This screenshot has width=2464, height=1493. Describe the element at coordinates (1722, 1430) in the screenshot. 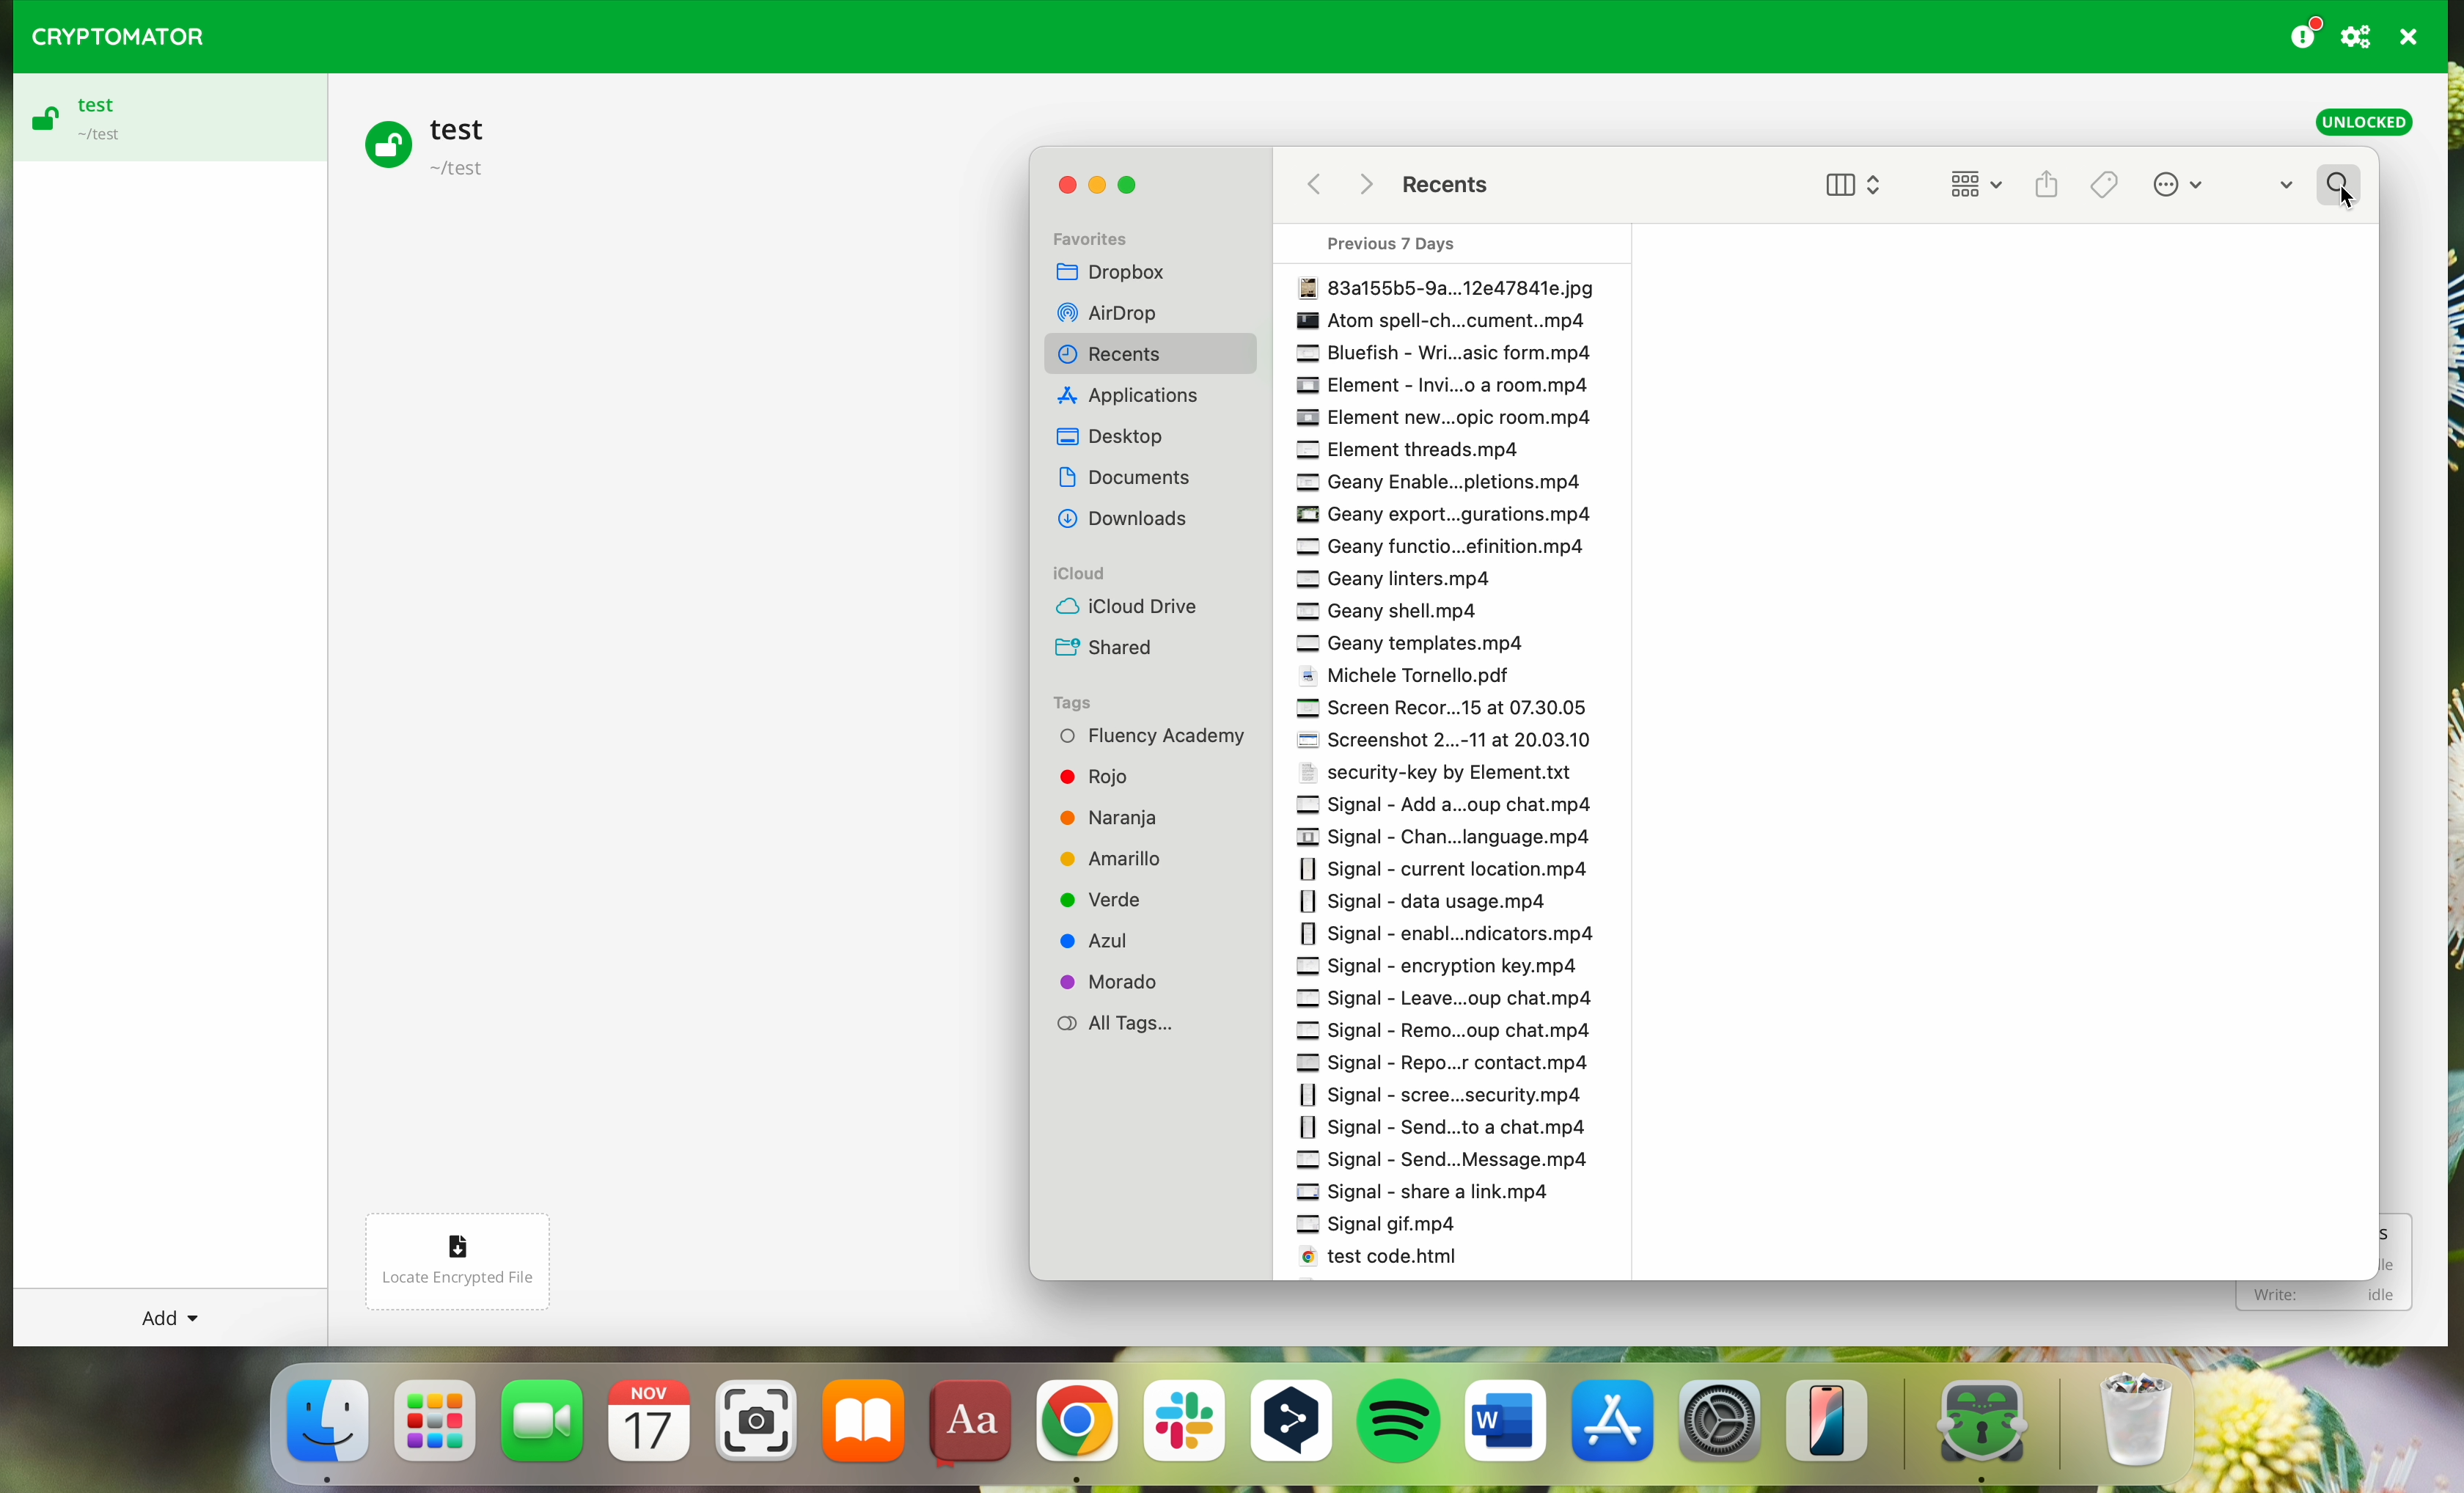

I see `settings` at that location.